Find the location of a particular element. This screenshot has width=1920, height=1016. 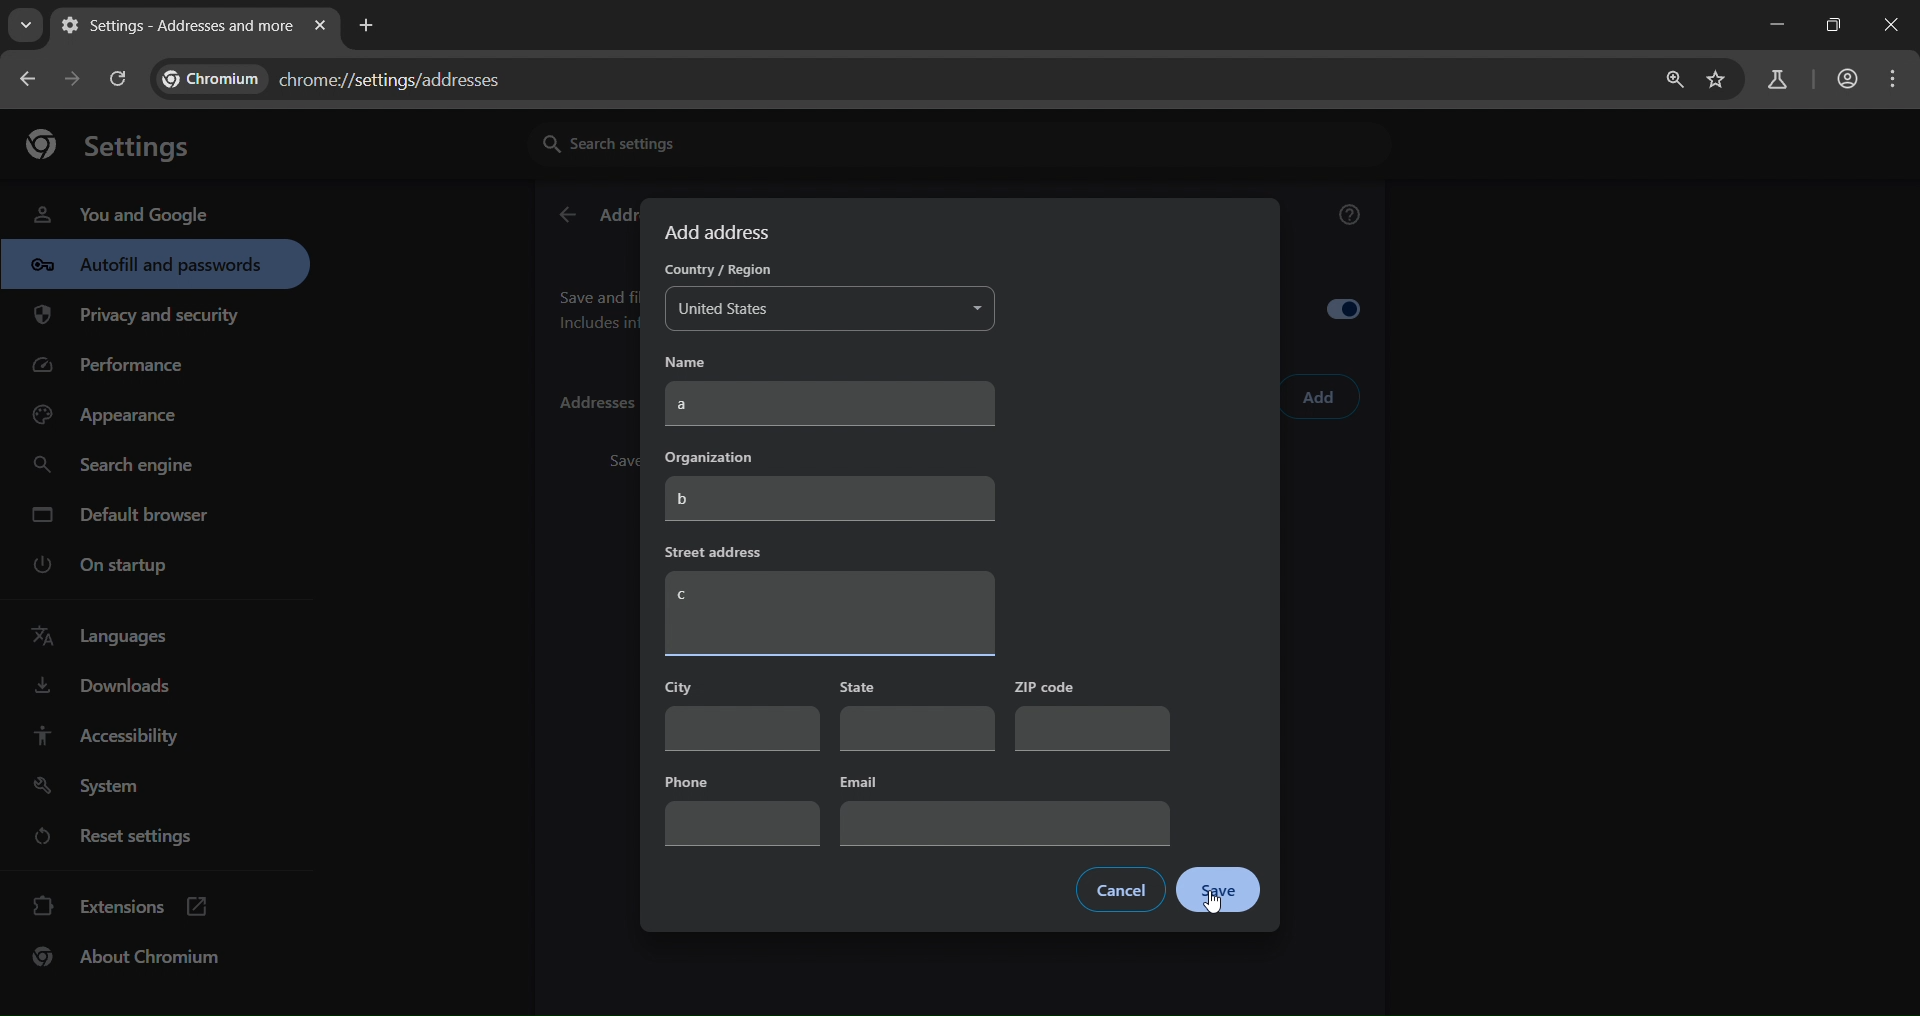

search settings is located at coordinates (715, 142).